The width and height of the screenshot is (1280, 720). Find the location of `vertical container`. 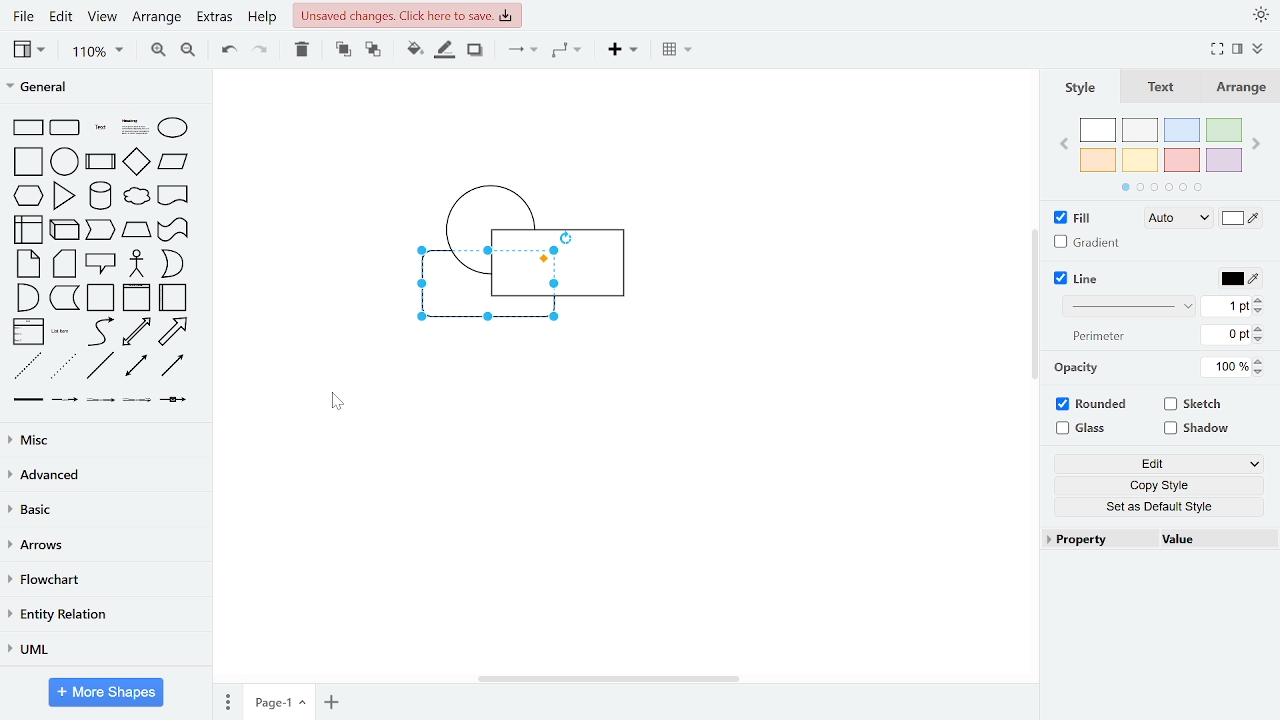

vertical container is located at coordinates (138, 297).